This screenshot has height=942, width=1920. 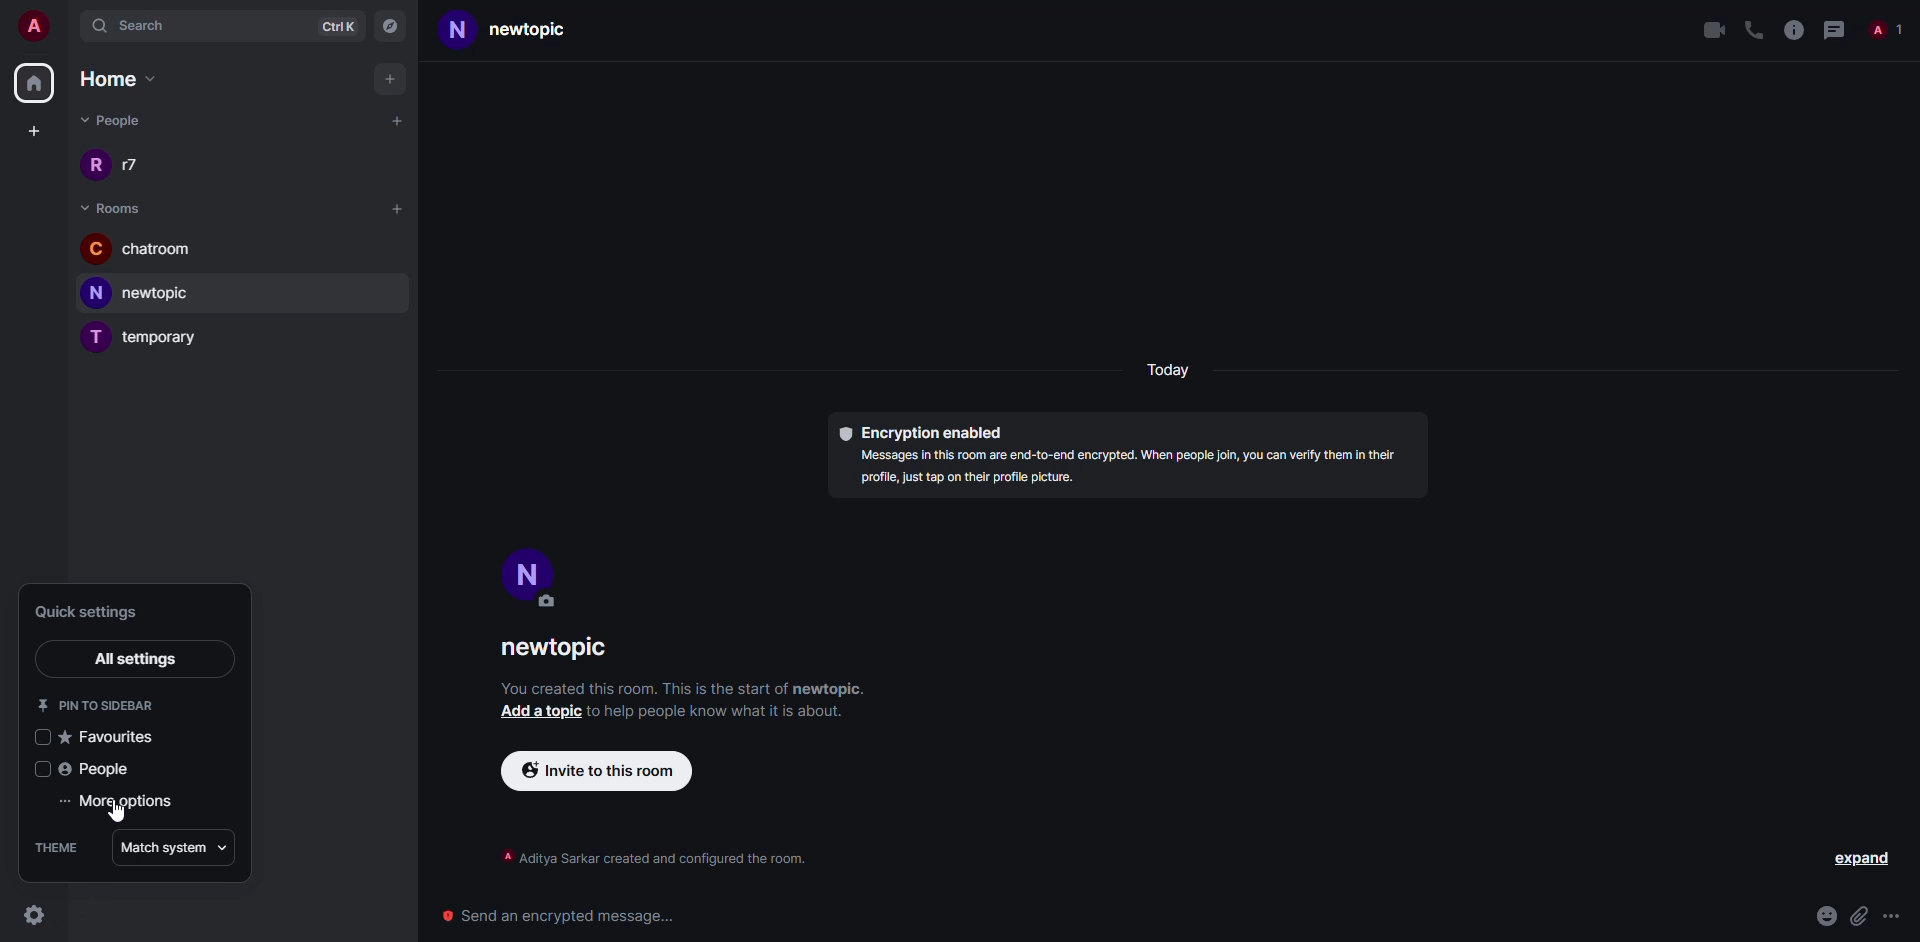 I want to click on day, so click(x=1166, y=365).